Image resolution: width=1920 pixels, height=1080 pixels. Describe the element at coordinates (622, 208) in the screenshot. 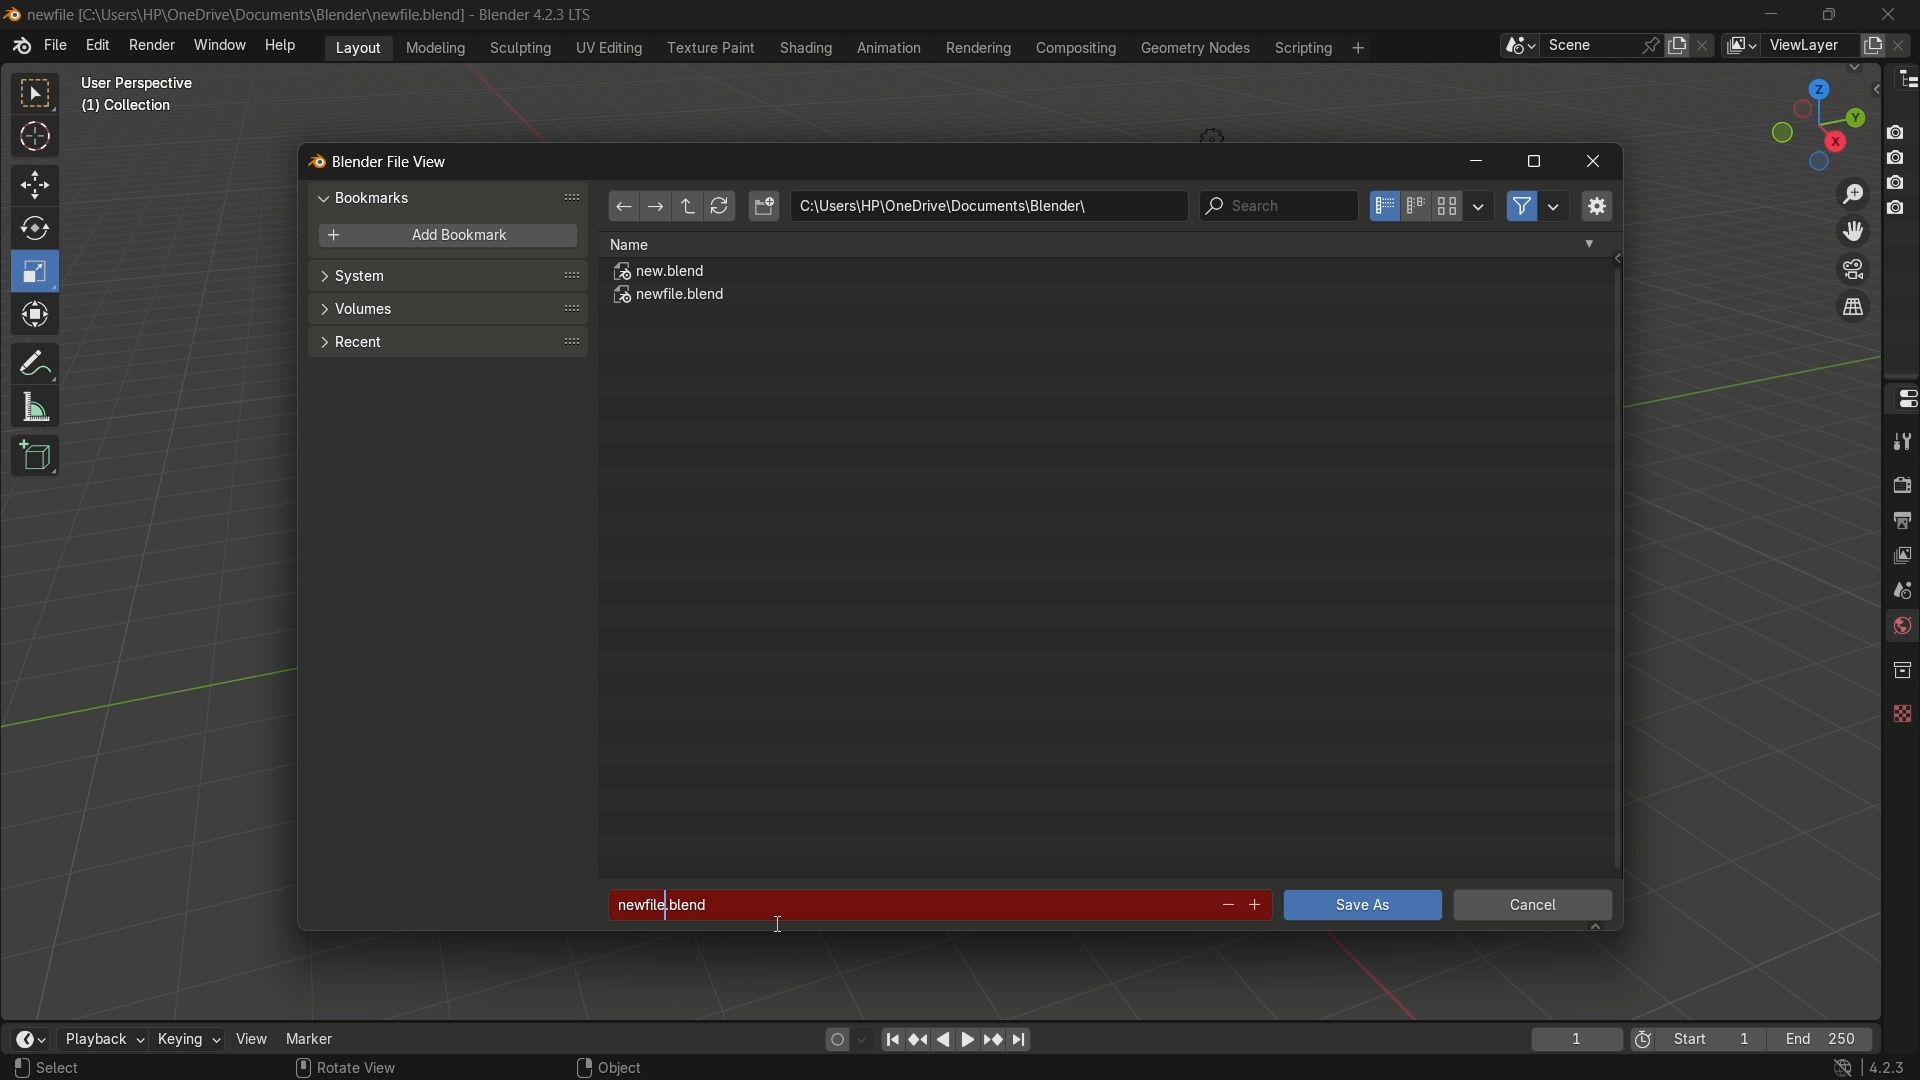

I see `back` at that location.